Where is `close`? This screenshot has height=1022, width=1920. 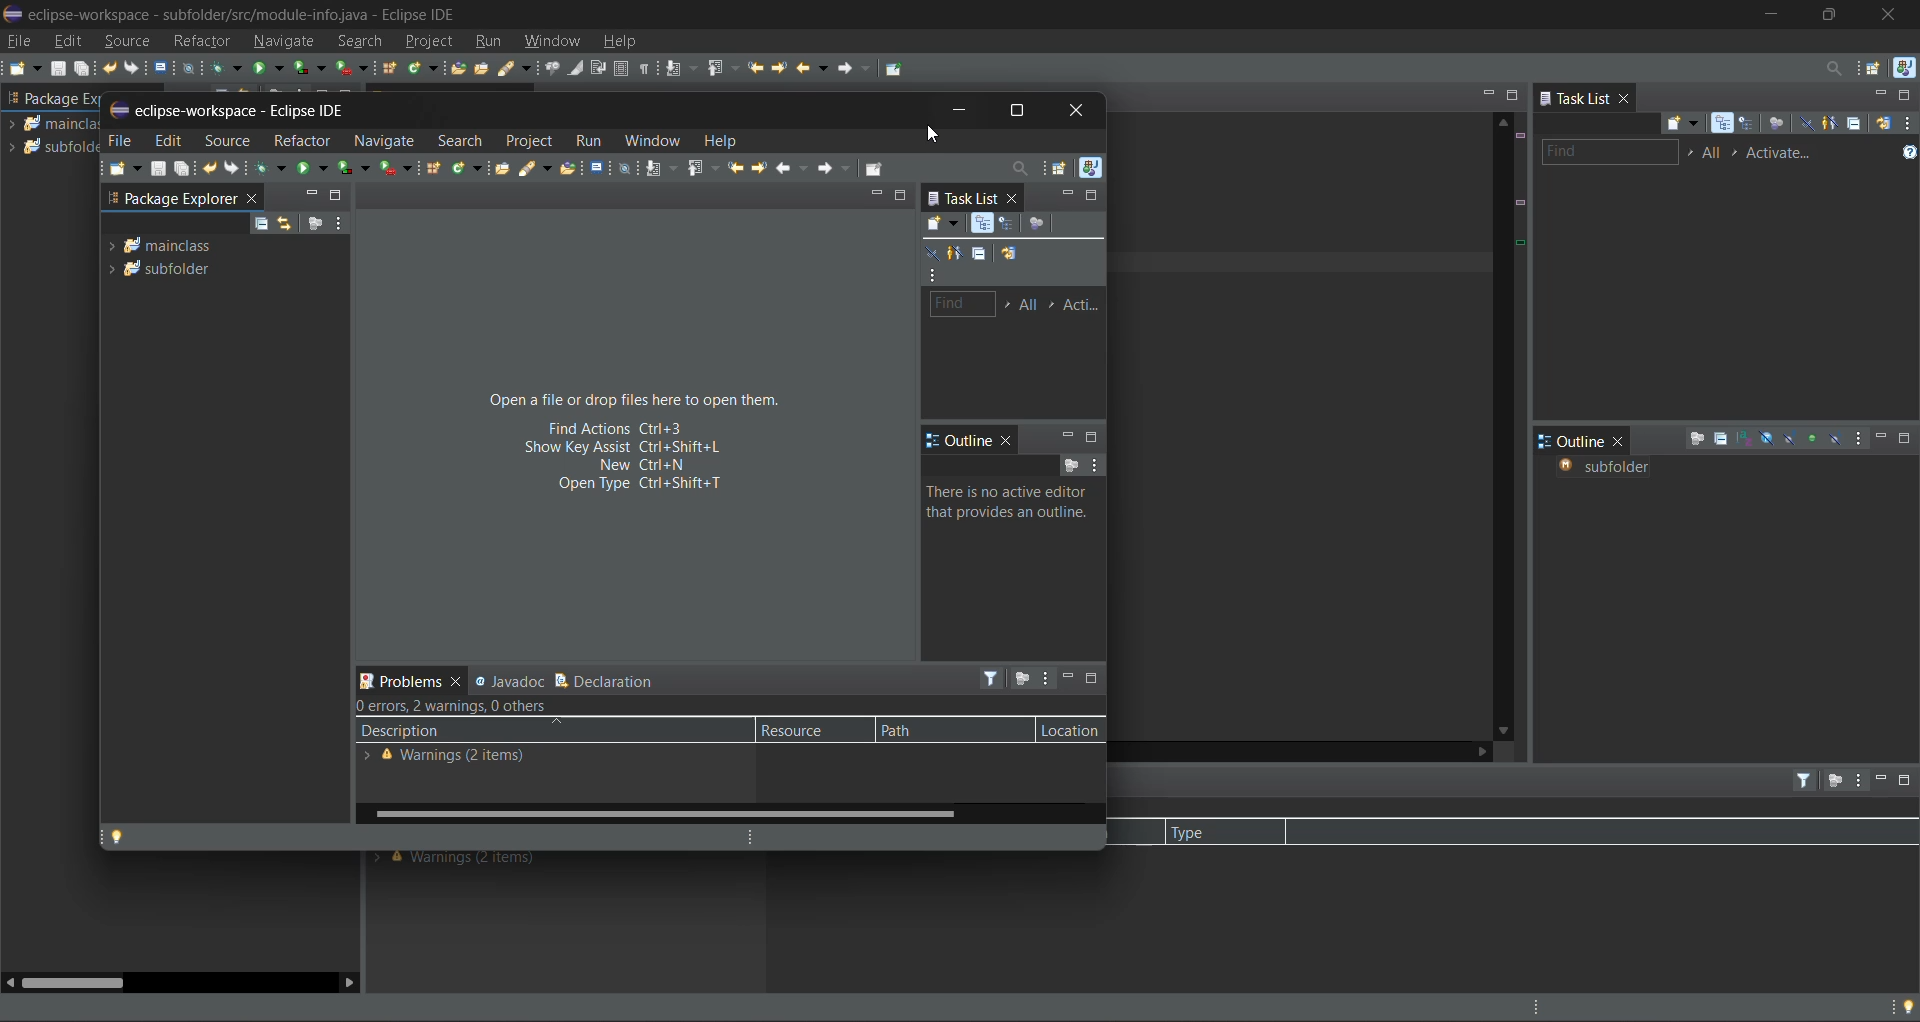 close is located at coordinates (1620, 440).